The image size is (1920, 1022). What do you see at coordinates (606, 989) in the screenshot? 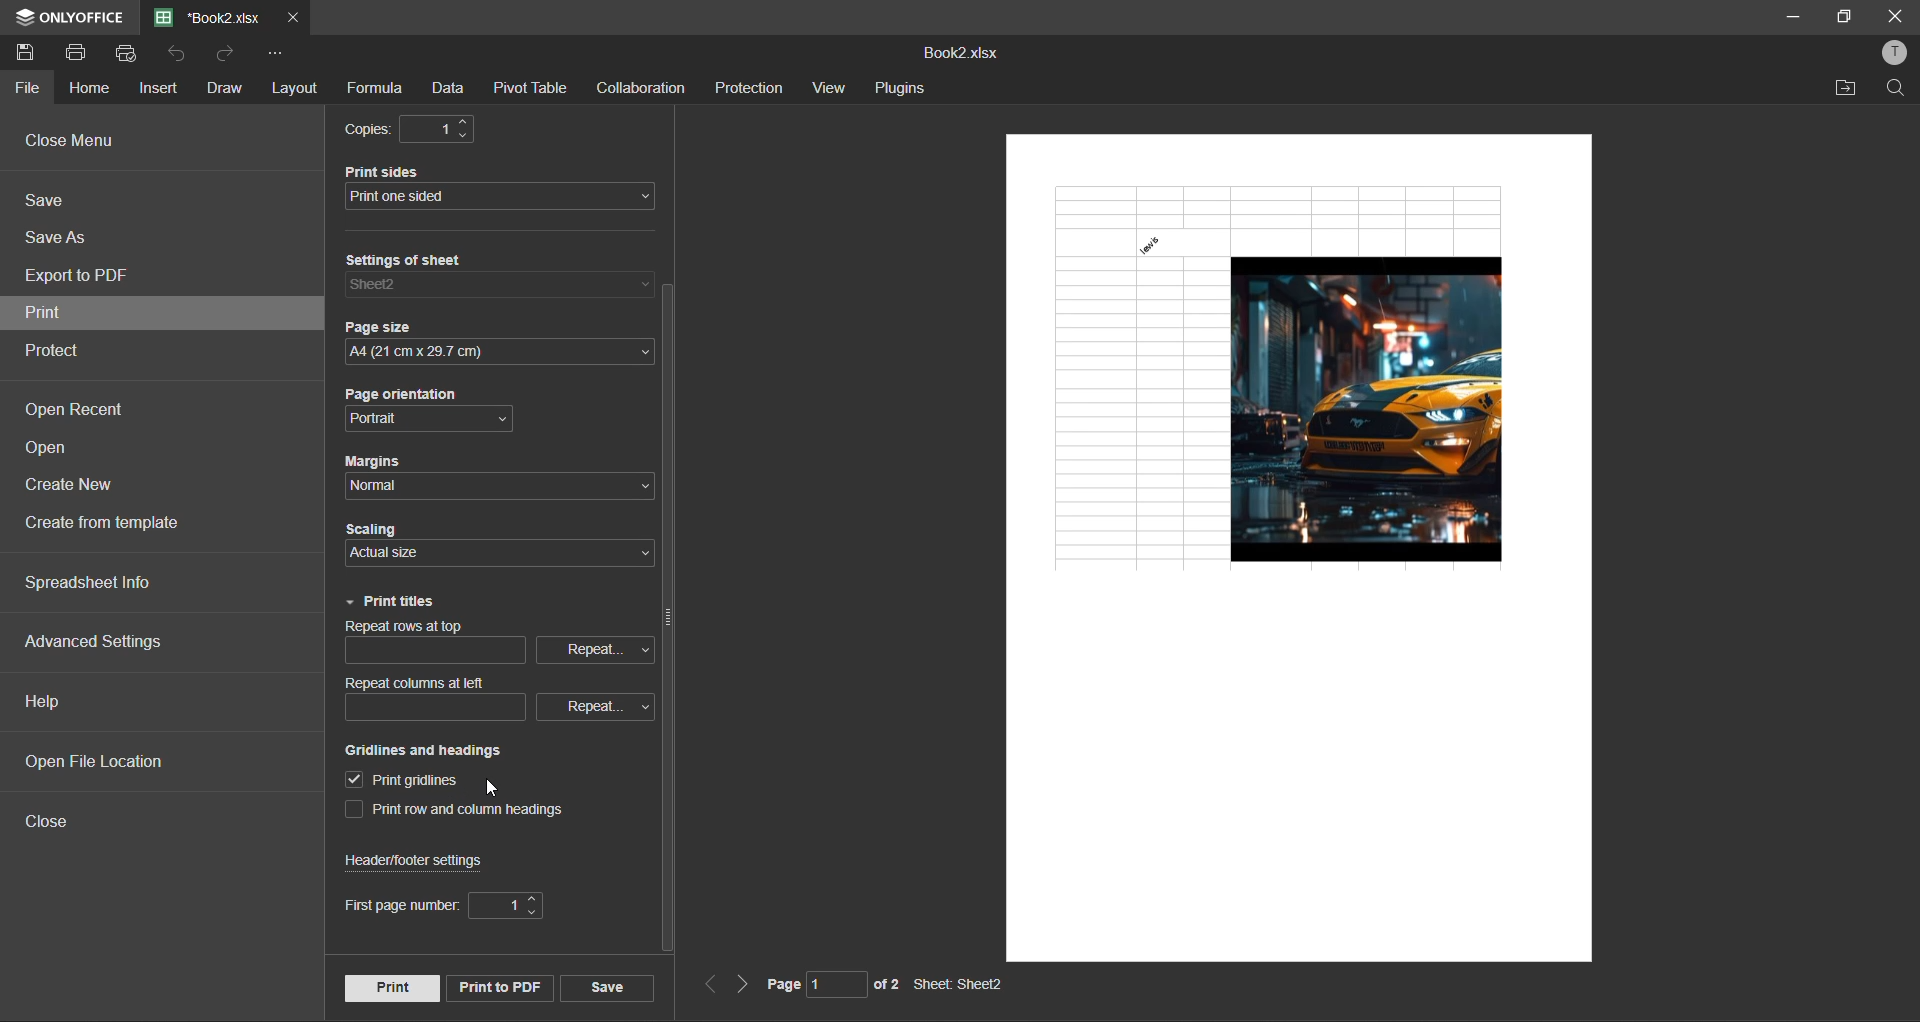
I see `save` at bounding box center [606, 989].